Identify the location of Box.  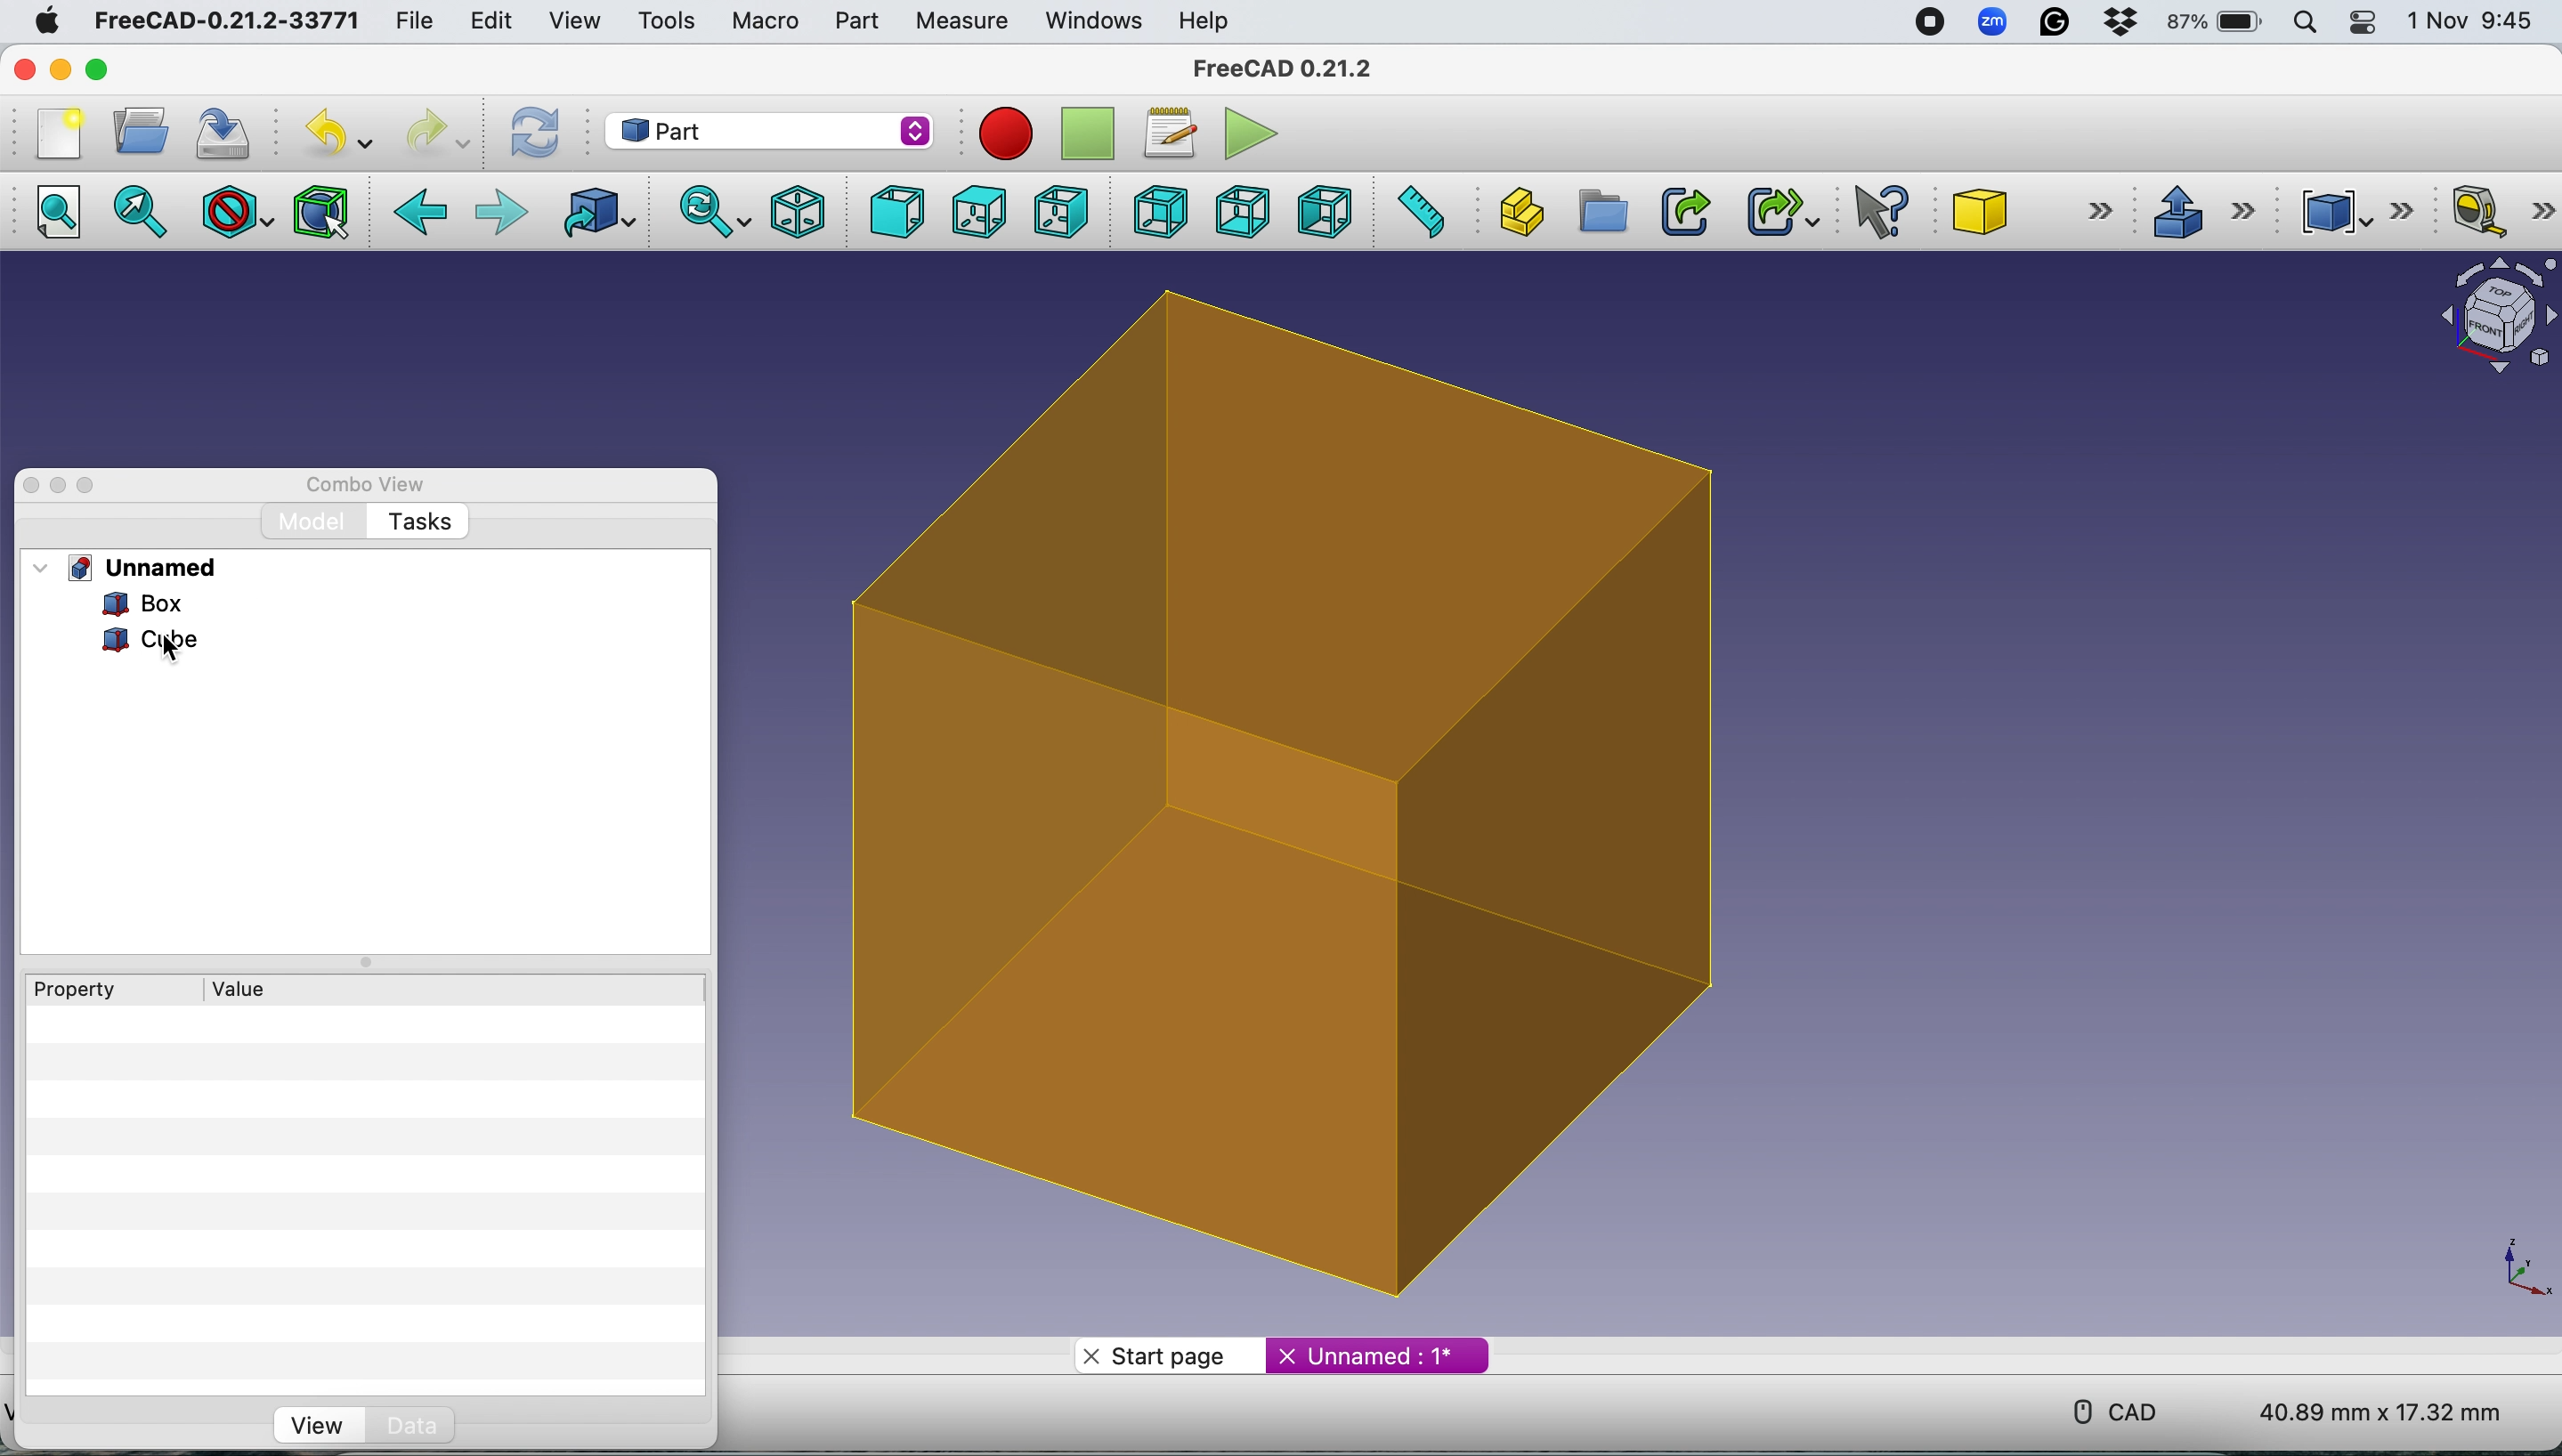
(124, 603).